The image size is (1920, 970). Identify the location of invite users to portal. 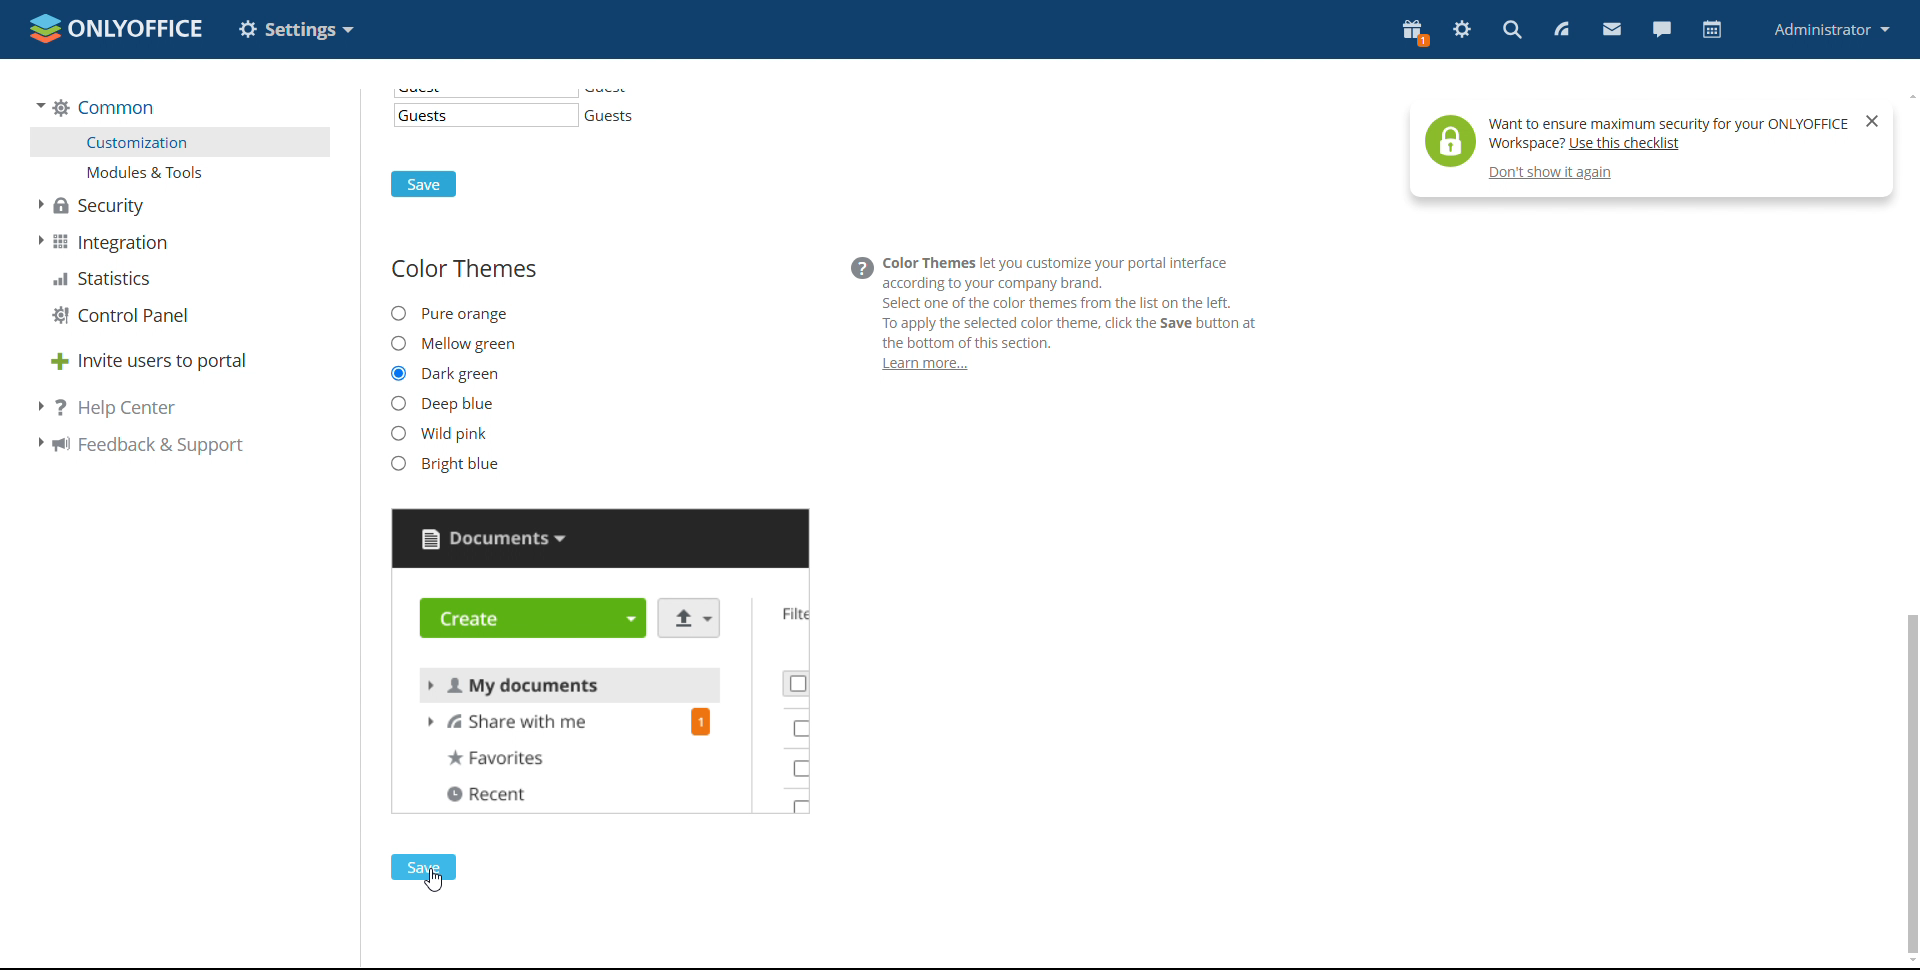
(149, 359).